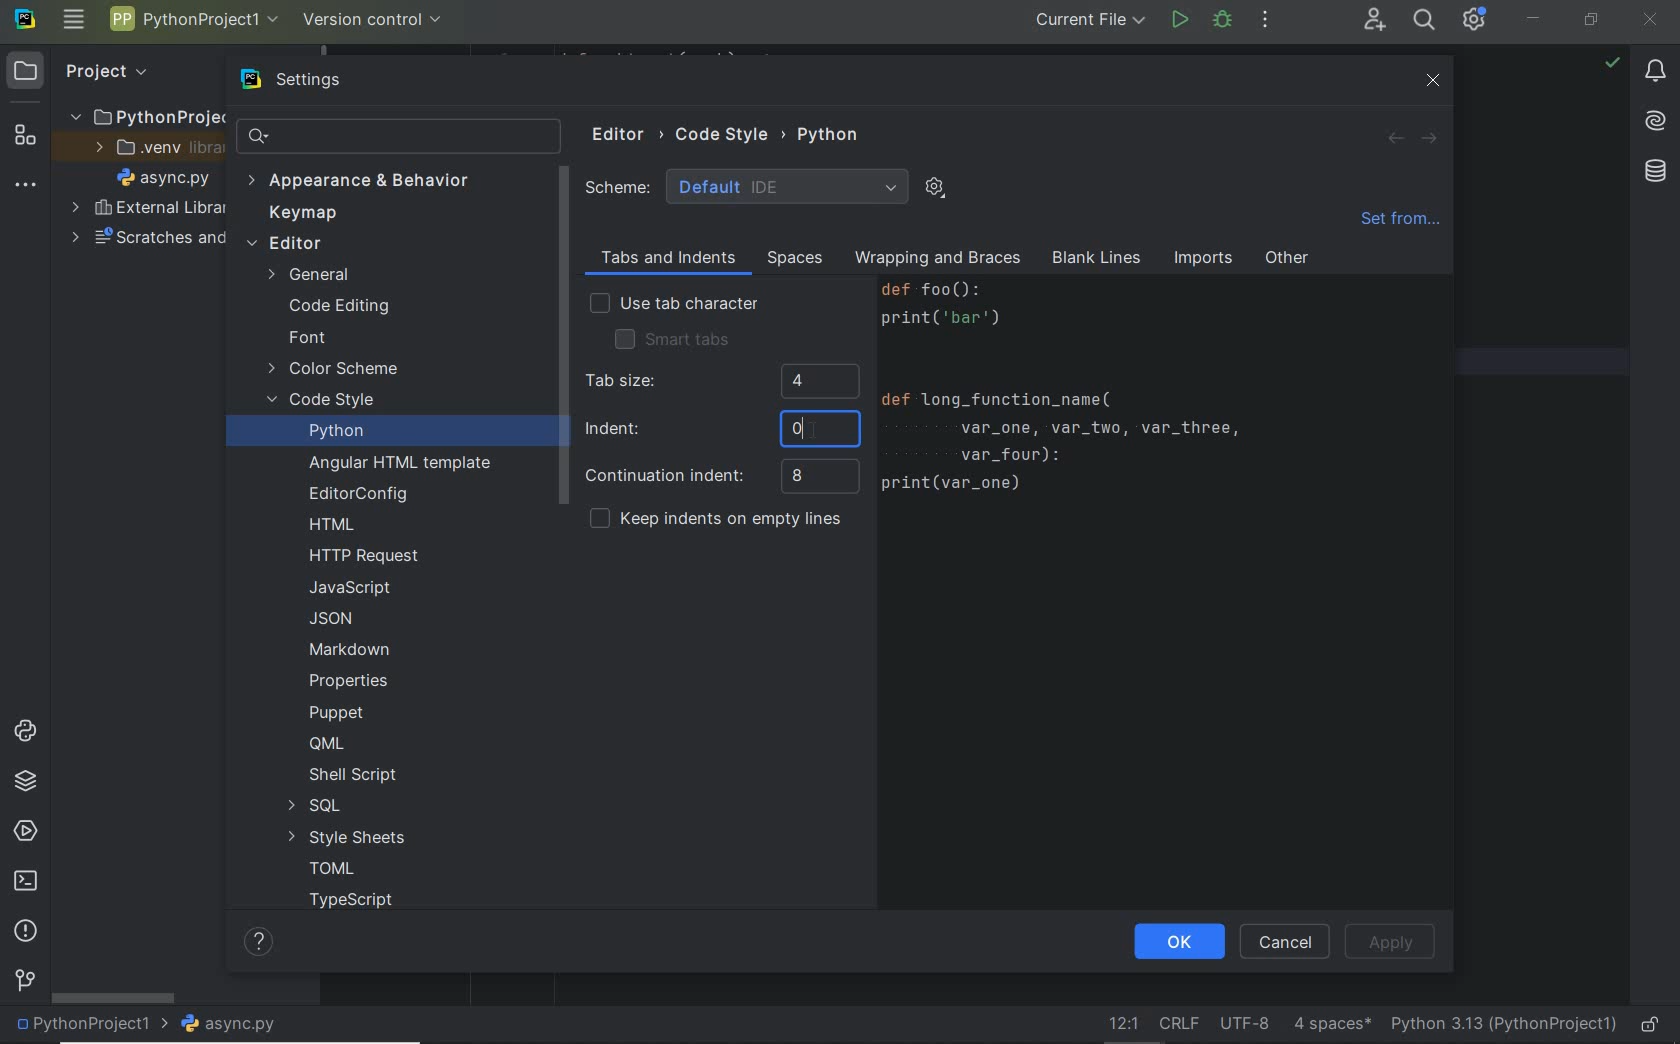 The image size is (1680, 1044). Describe the element at coordinates (1652, 174) in the screenshot. I see `database` at that location.